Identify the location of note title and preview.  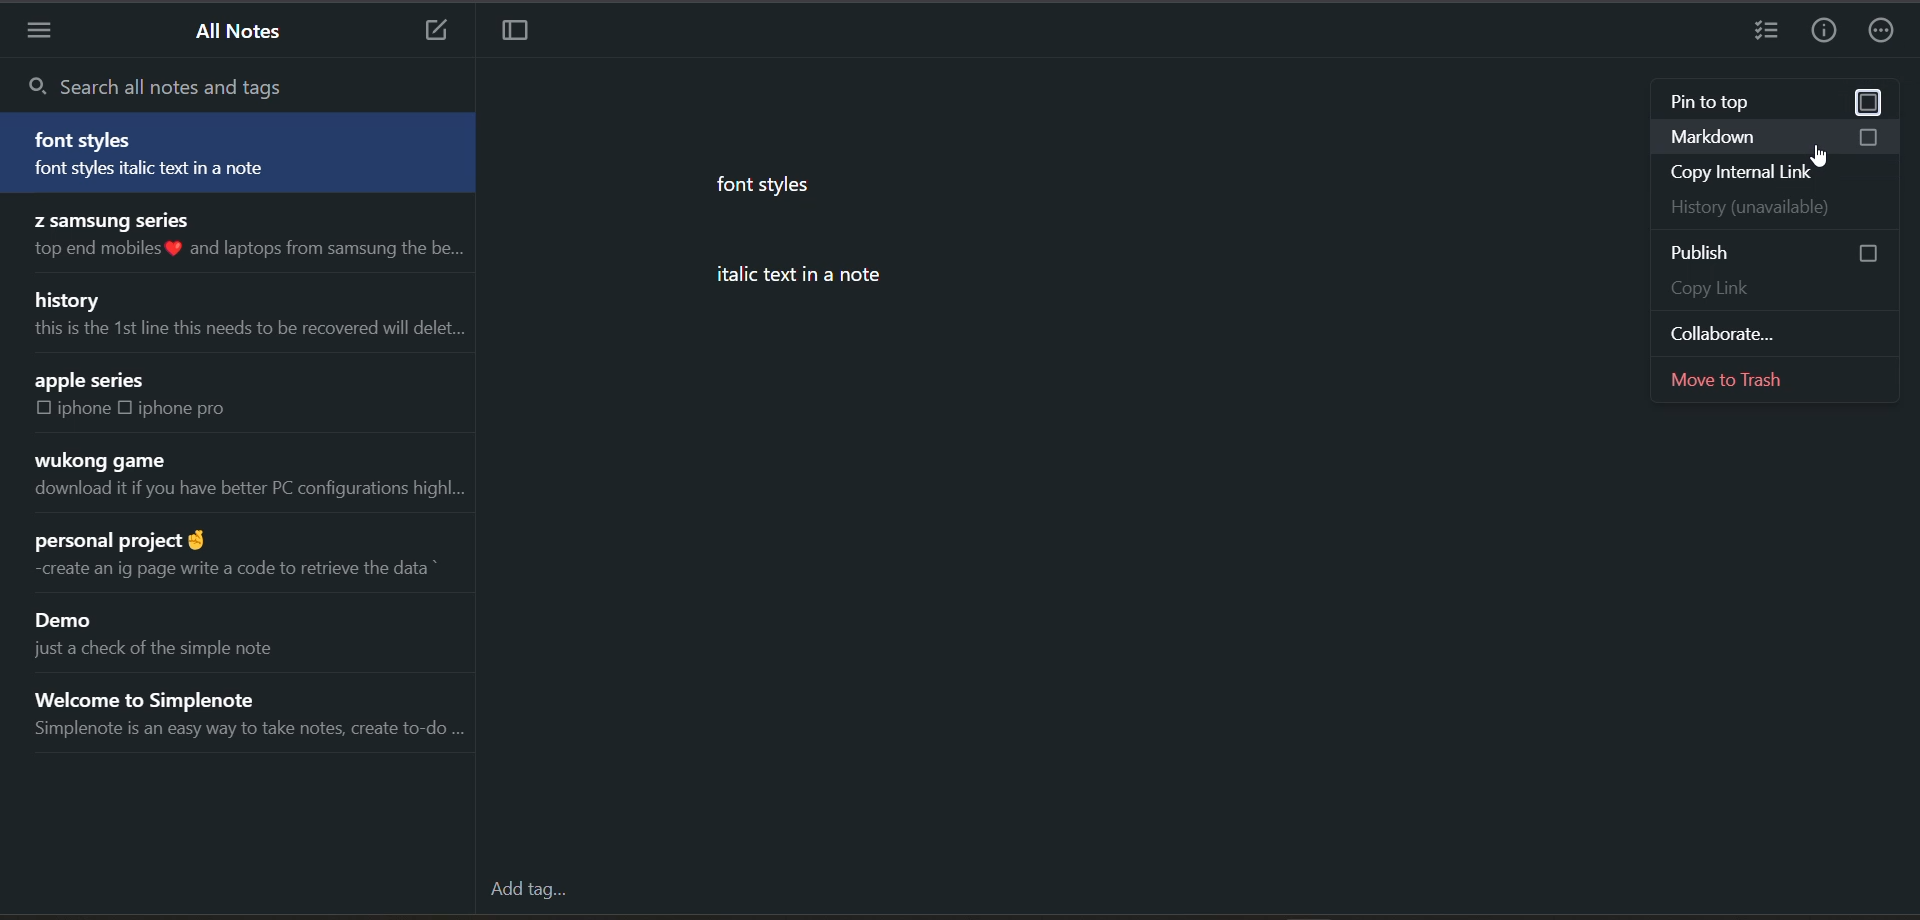
(241, 560).